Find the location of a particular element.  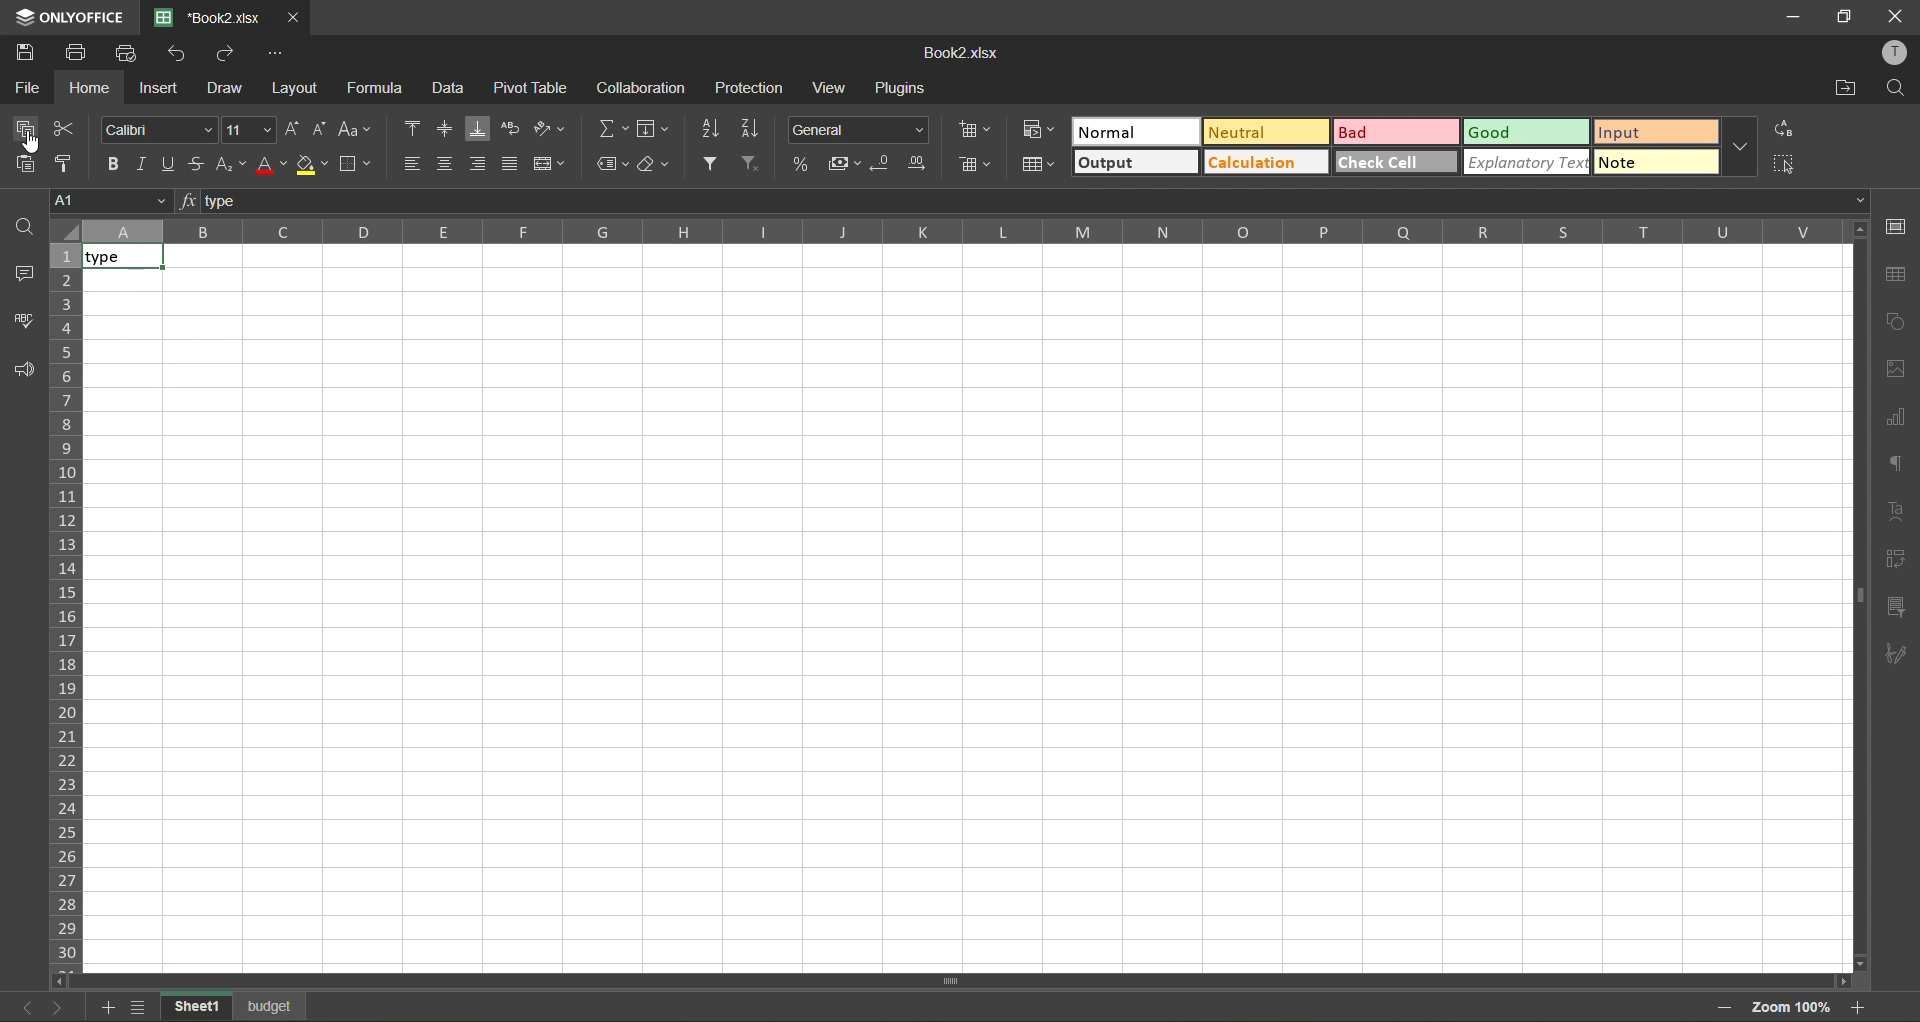

borders is located at coordinates (354, 164).